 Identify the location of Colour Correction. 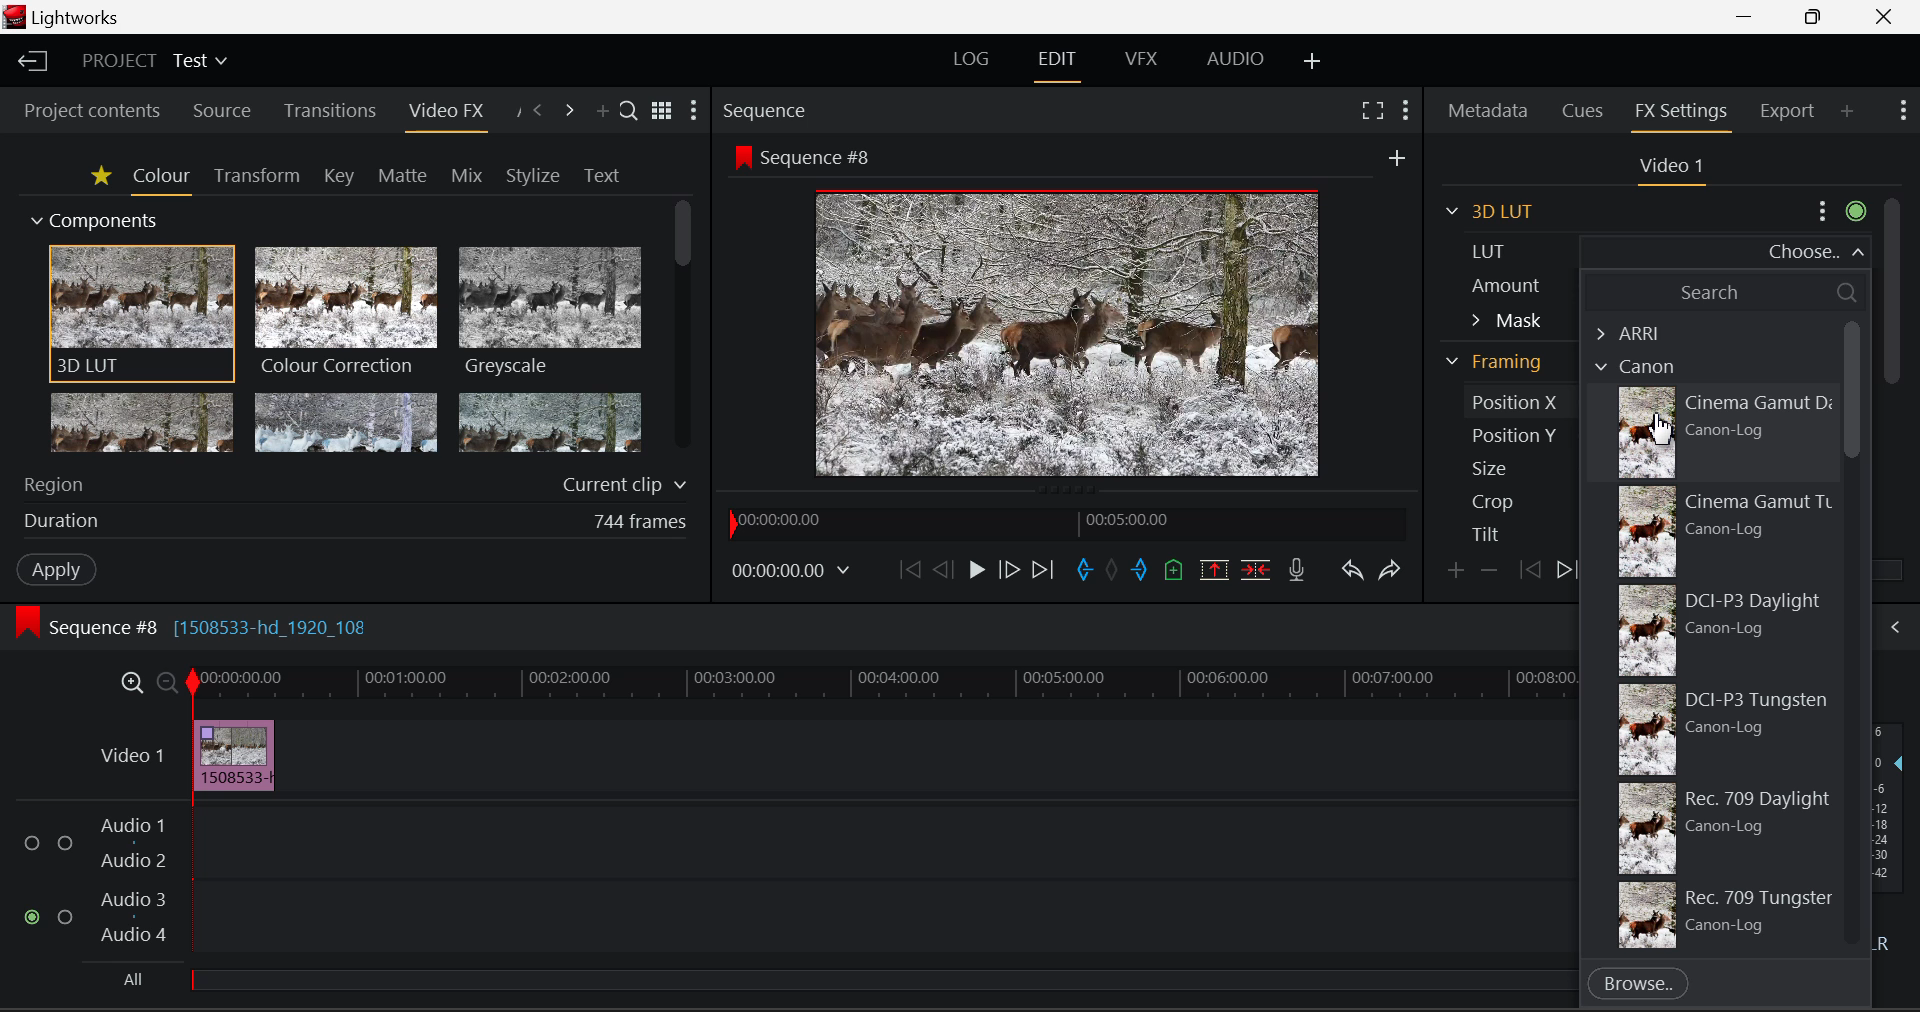
(347, 312).